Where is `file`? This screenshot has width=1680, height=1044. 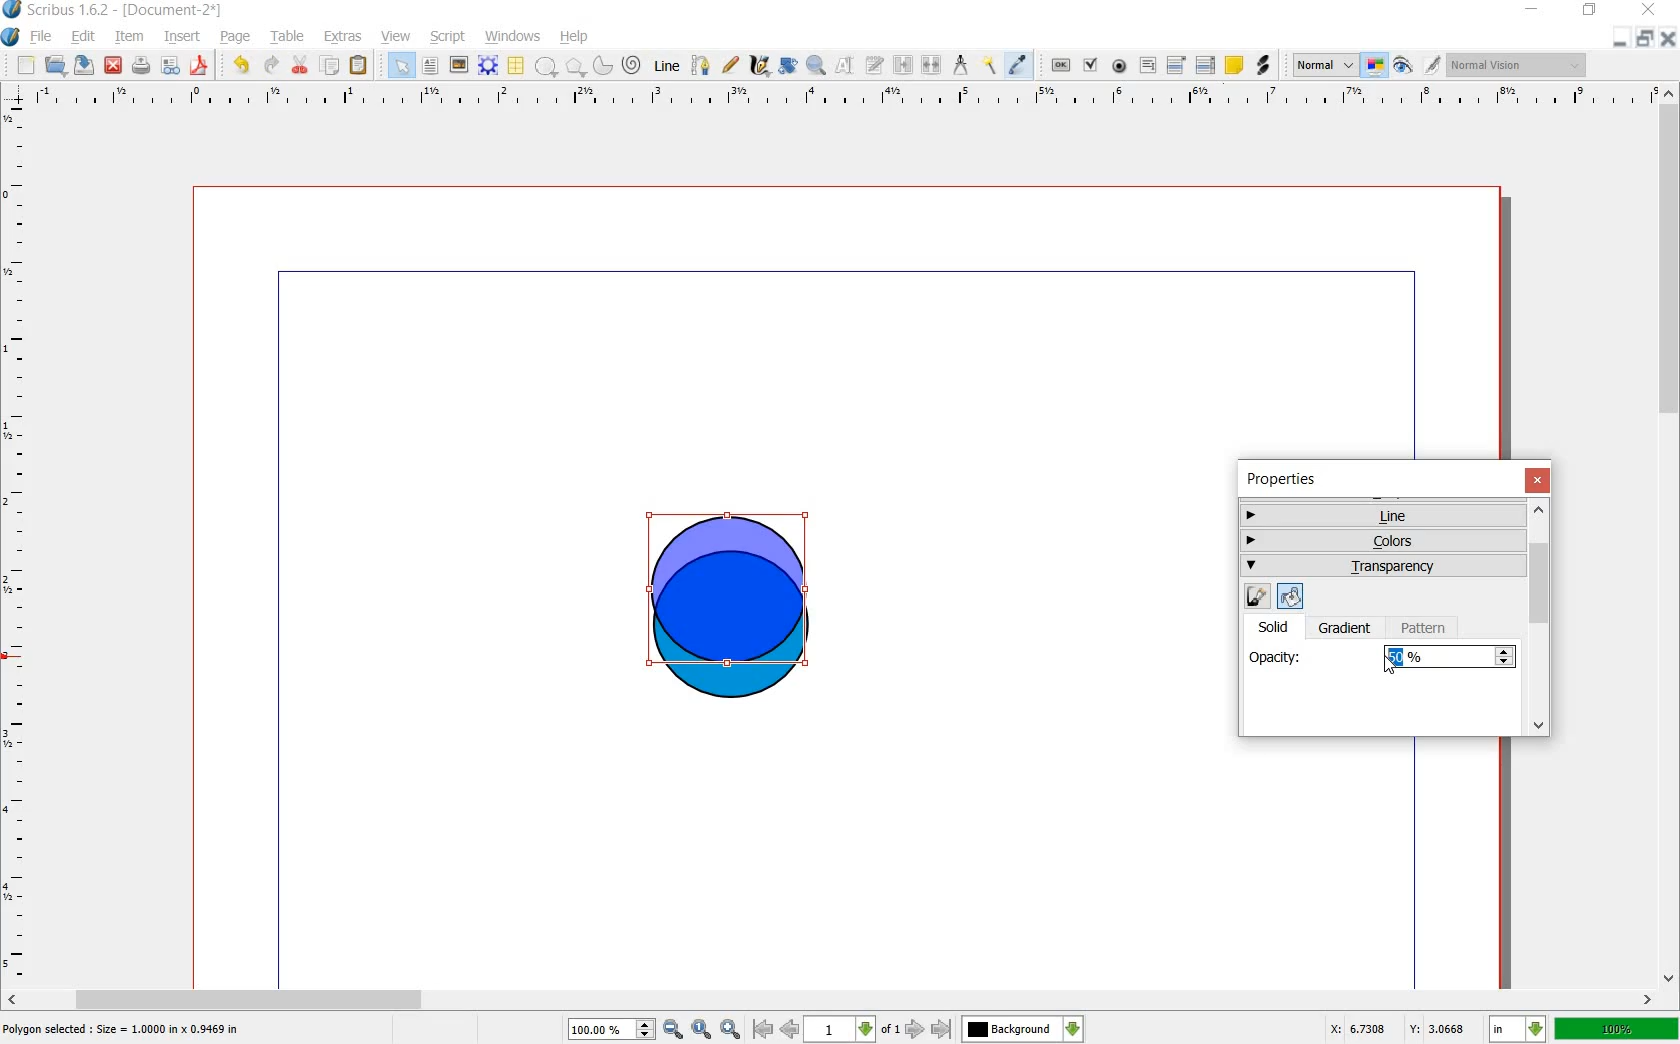 file is located at coordinates (42, 37).